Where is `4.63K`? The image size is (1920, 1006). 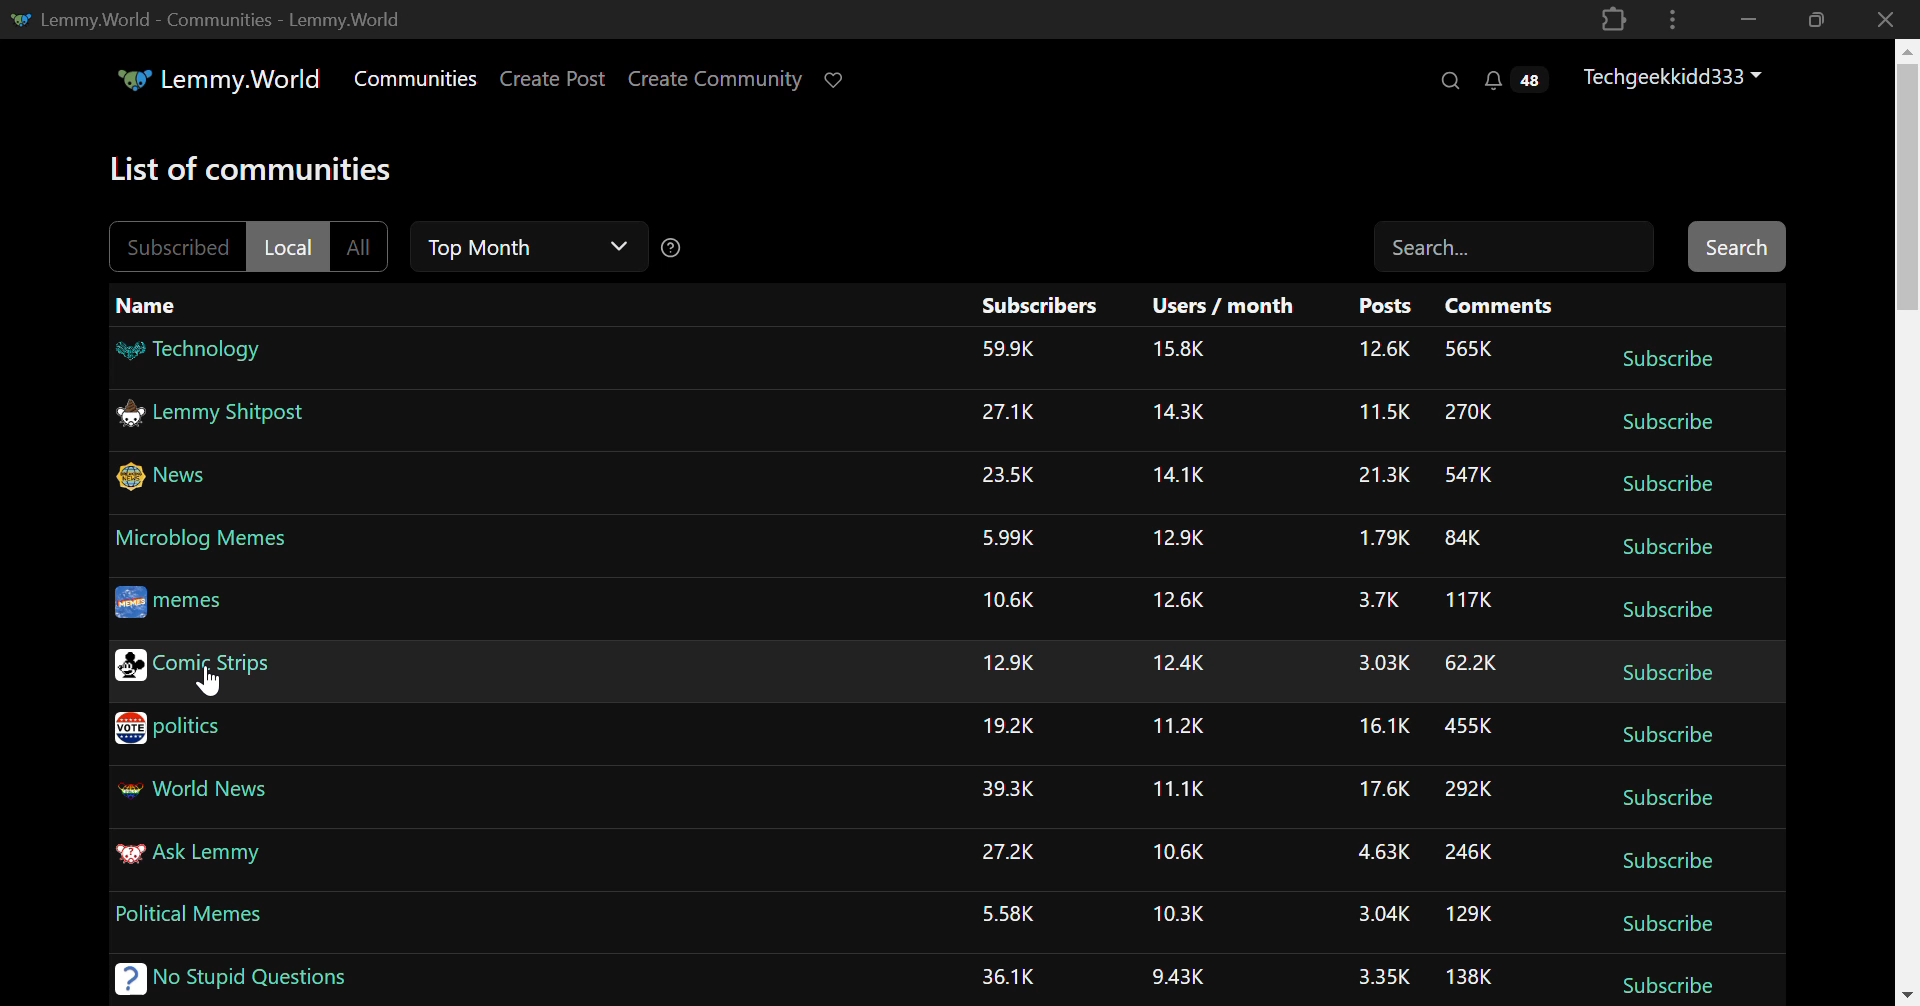
4.63K is located at coordinates (1382, 851).